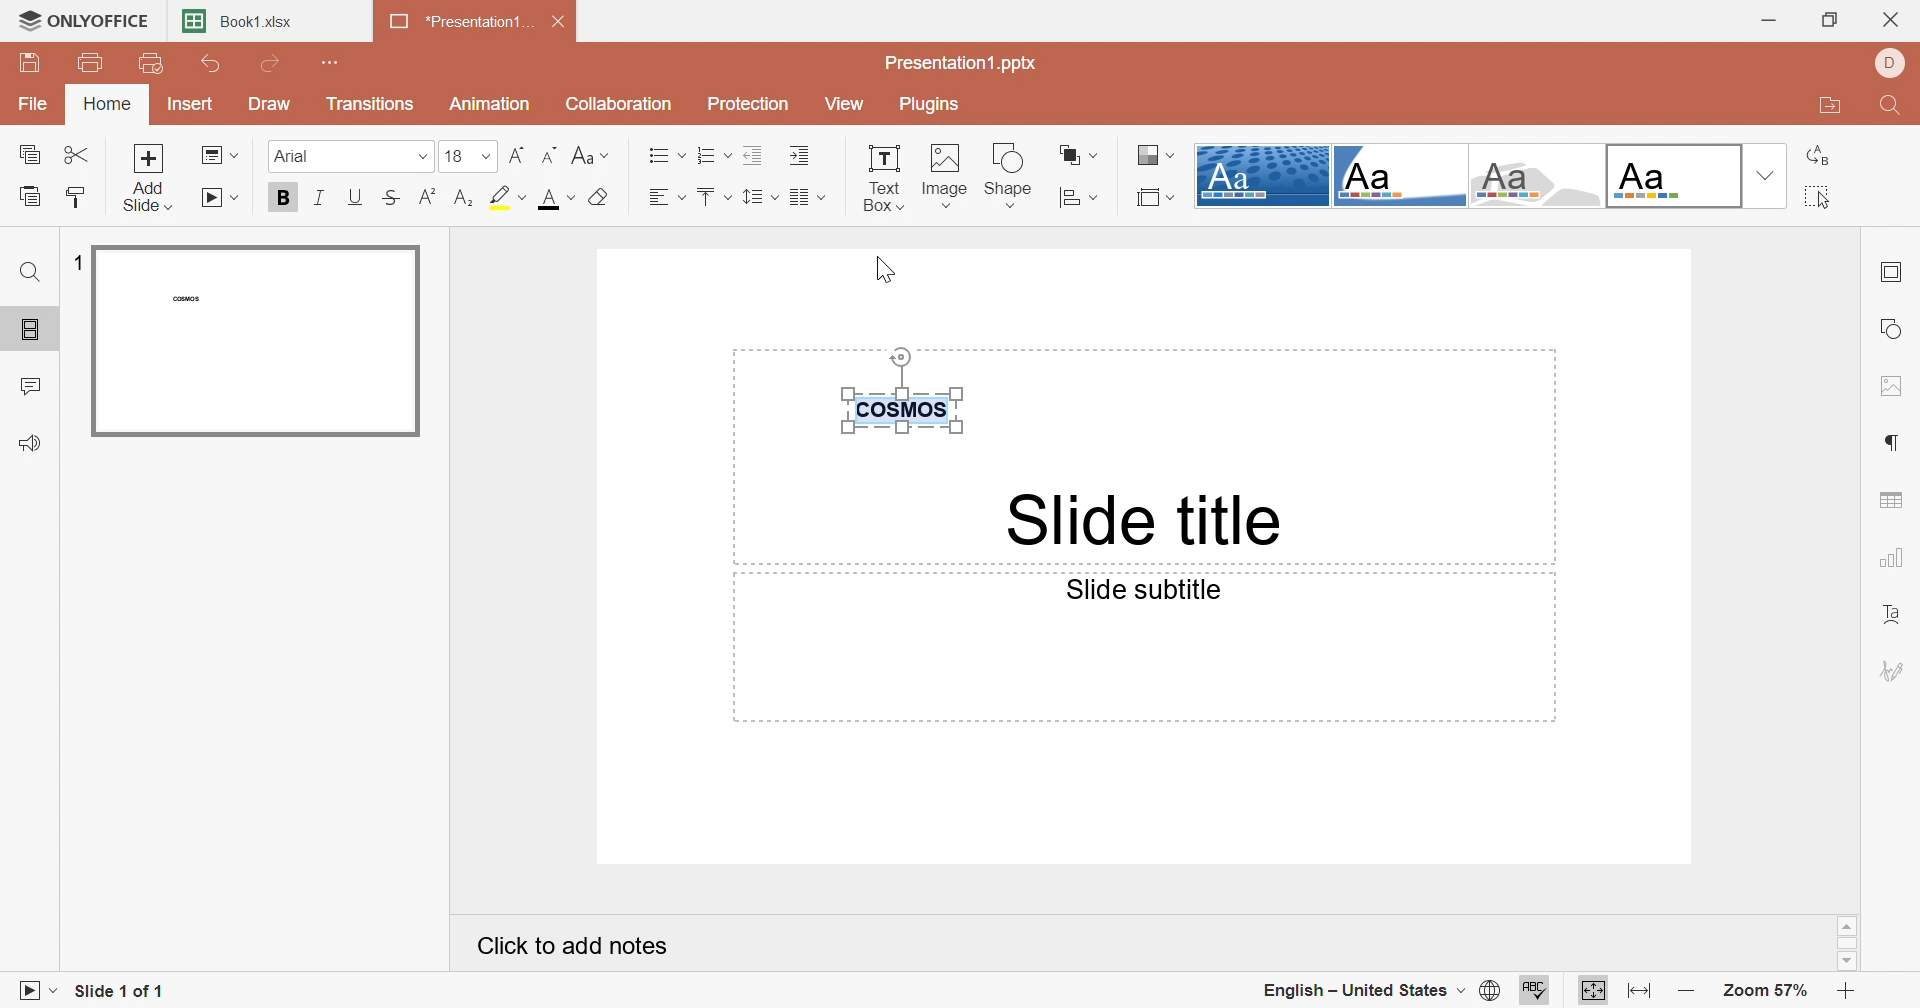 The width and height of the screenshot is (1920, 1008). What do you see at coordinates (1687, 994) in the screenshot?
I see `Zoom out` at bounding box center [1687, 994].